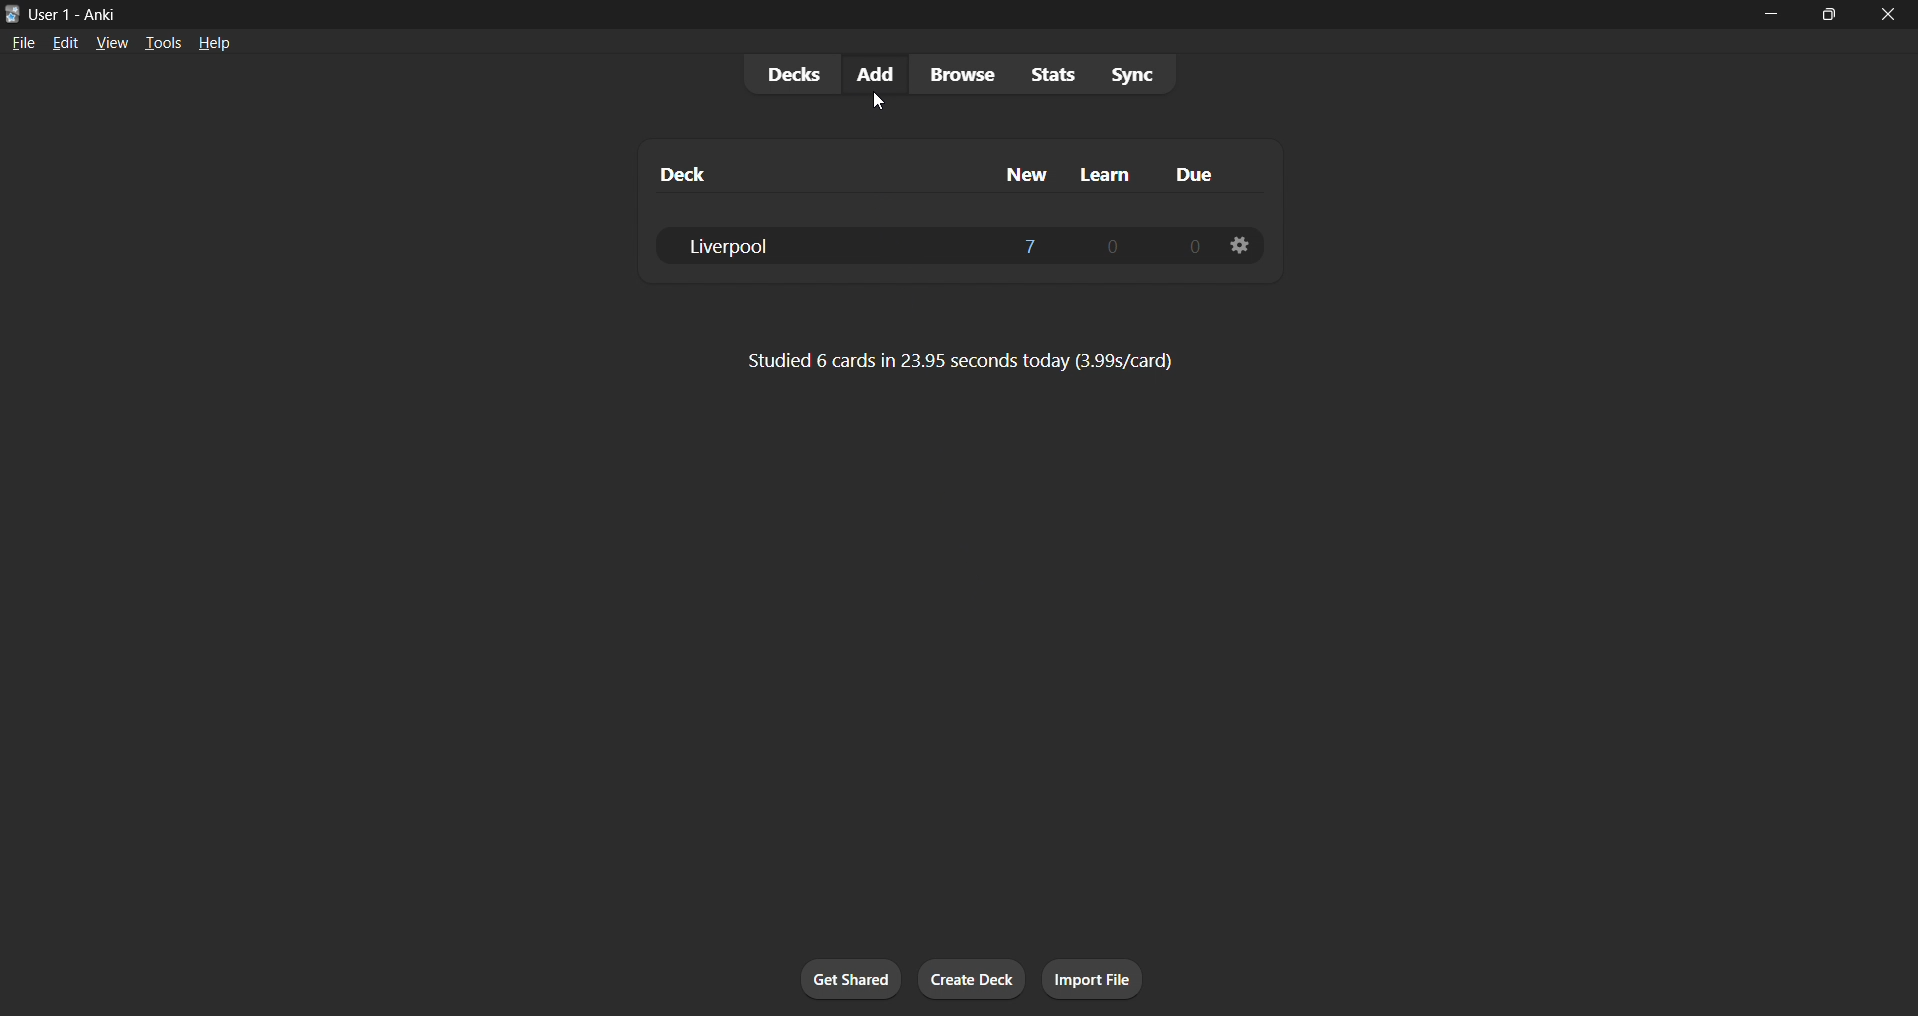  Describe the element at coordinates (789, 171) in the screenshot. I see `deck column` at that location.